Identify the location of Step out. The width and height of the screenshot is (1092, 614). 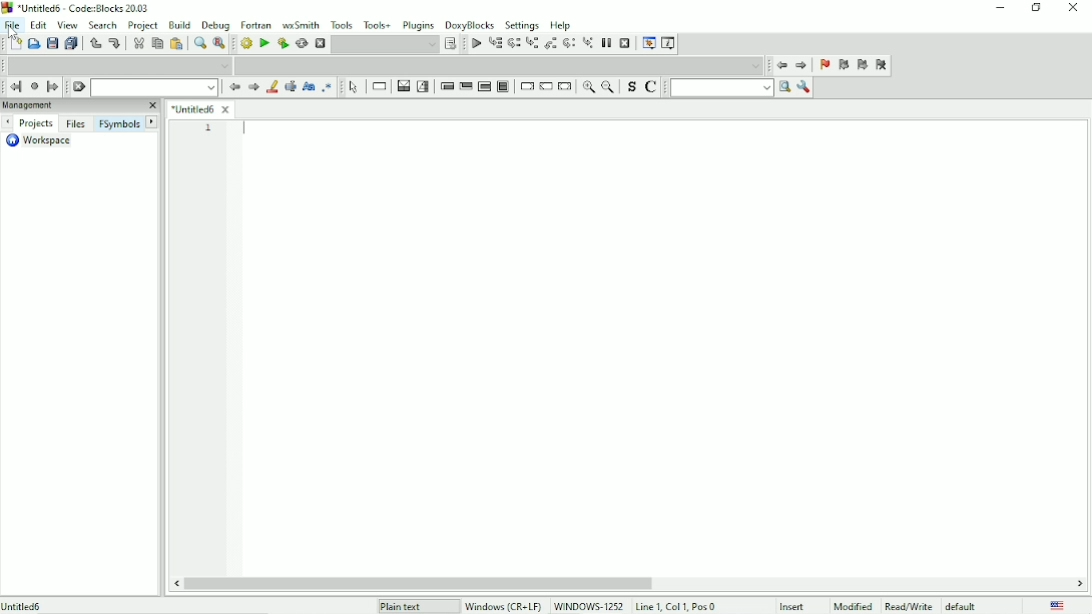
(552, 45).